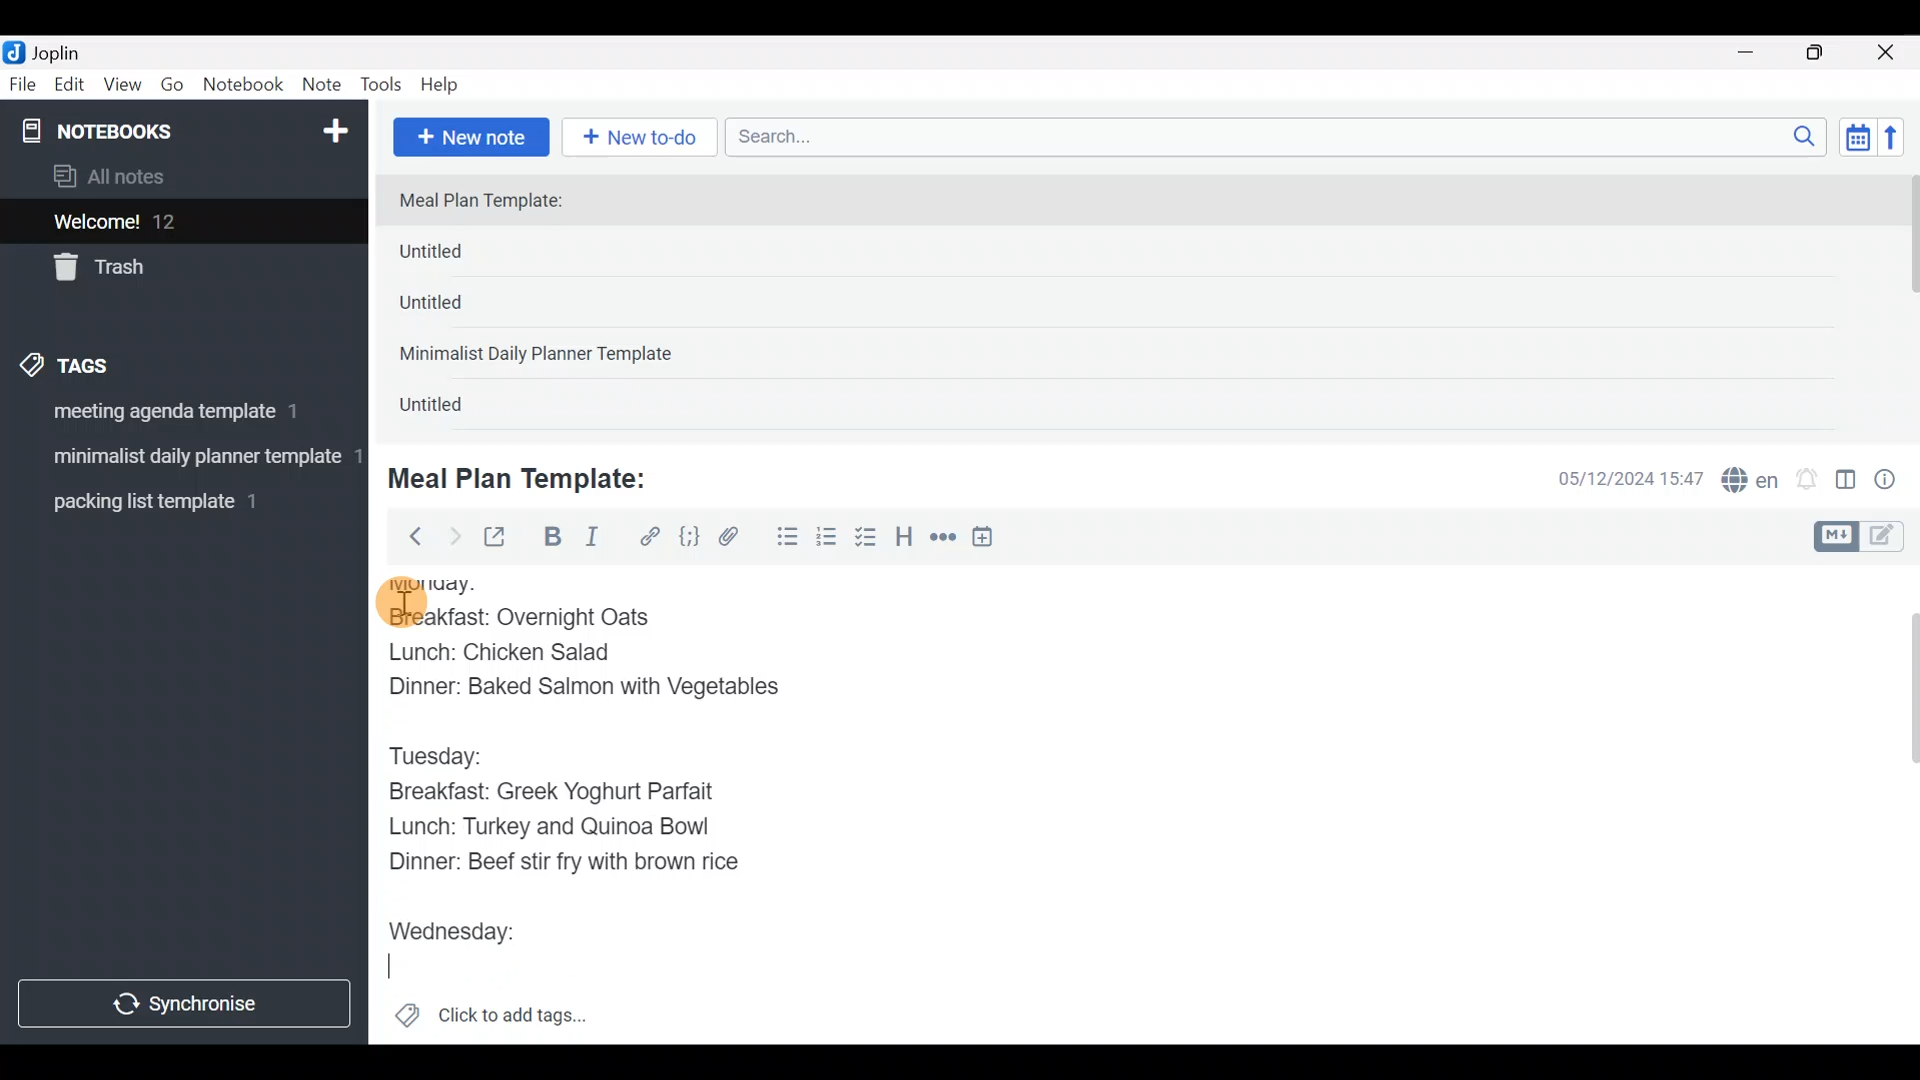 This screenshot has height=1080, width=1920. I want to click on Help, so click(447, 81).